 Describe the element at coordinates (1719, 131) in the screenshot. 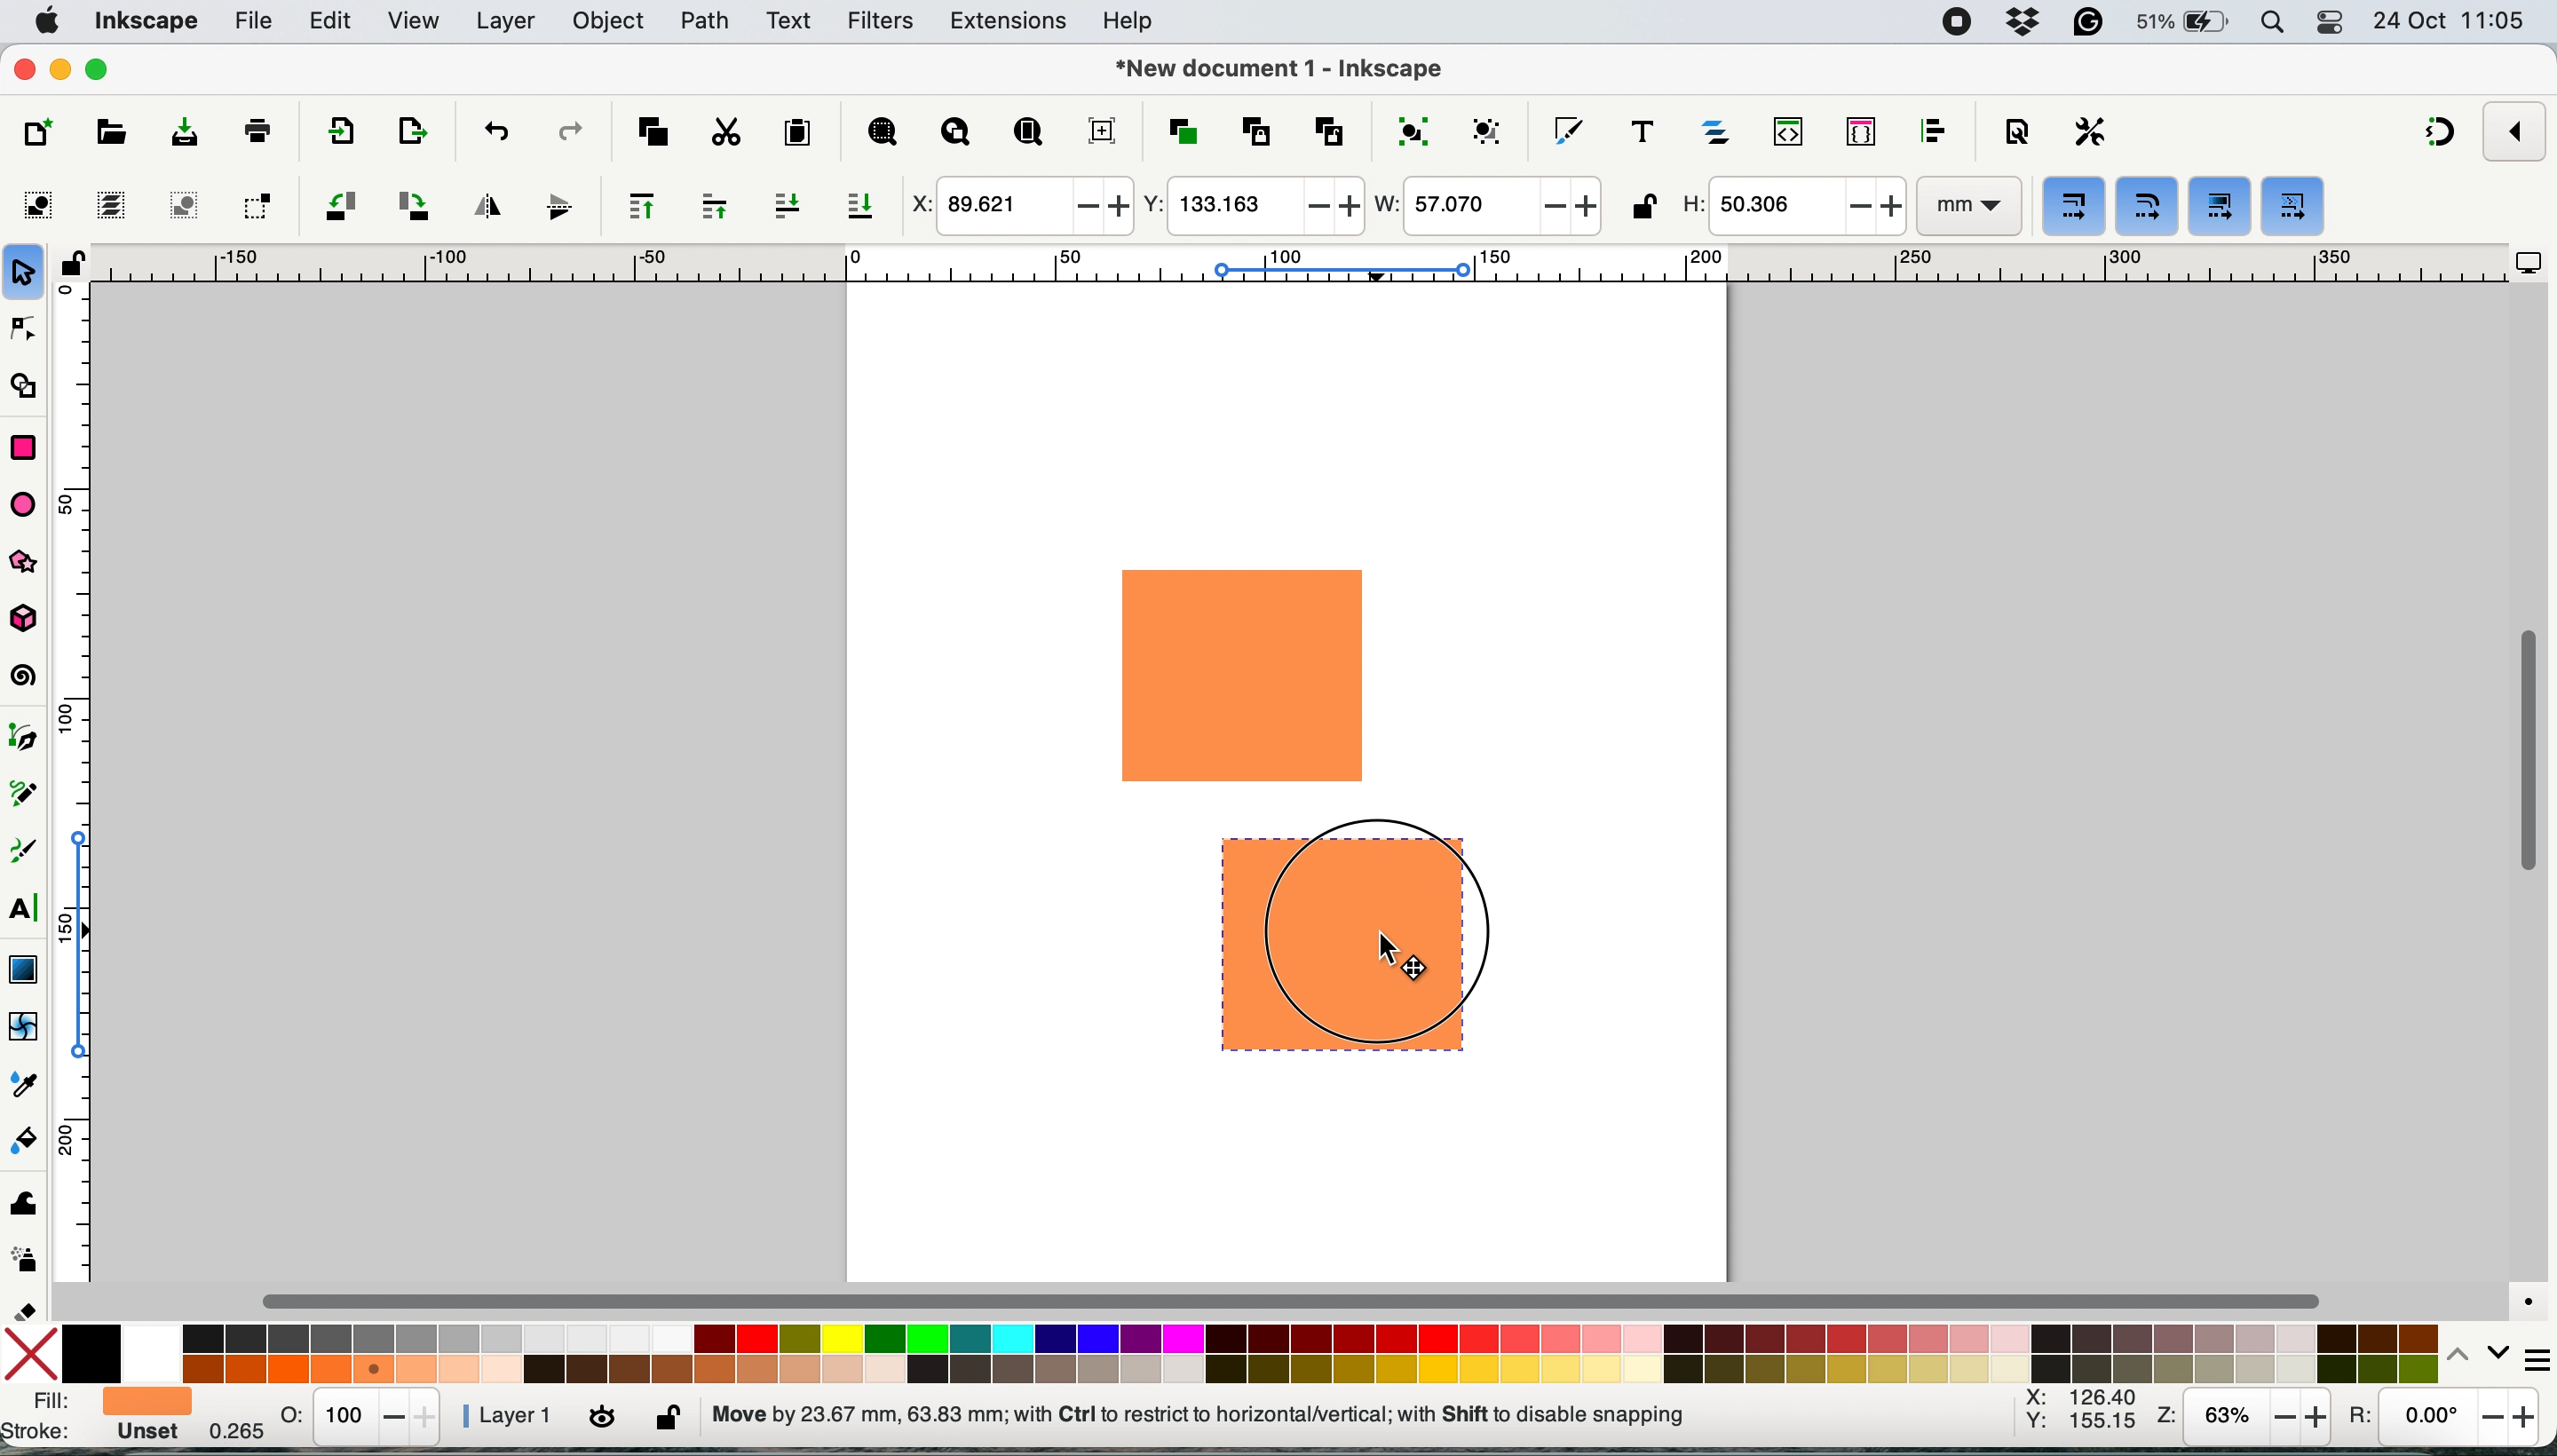

I see `layers and objects` at that location.